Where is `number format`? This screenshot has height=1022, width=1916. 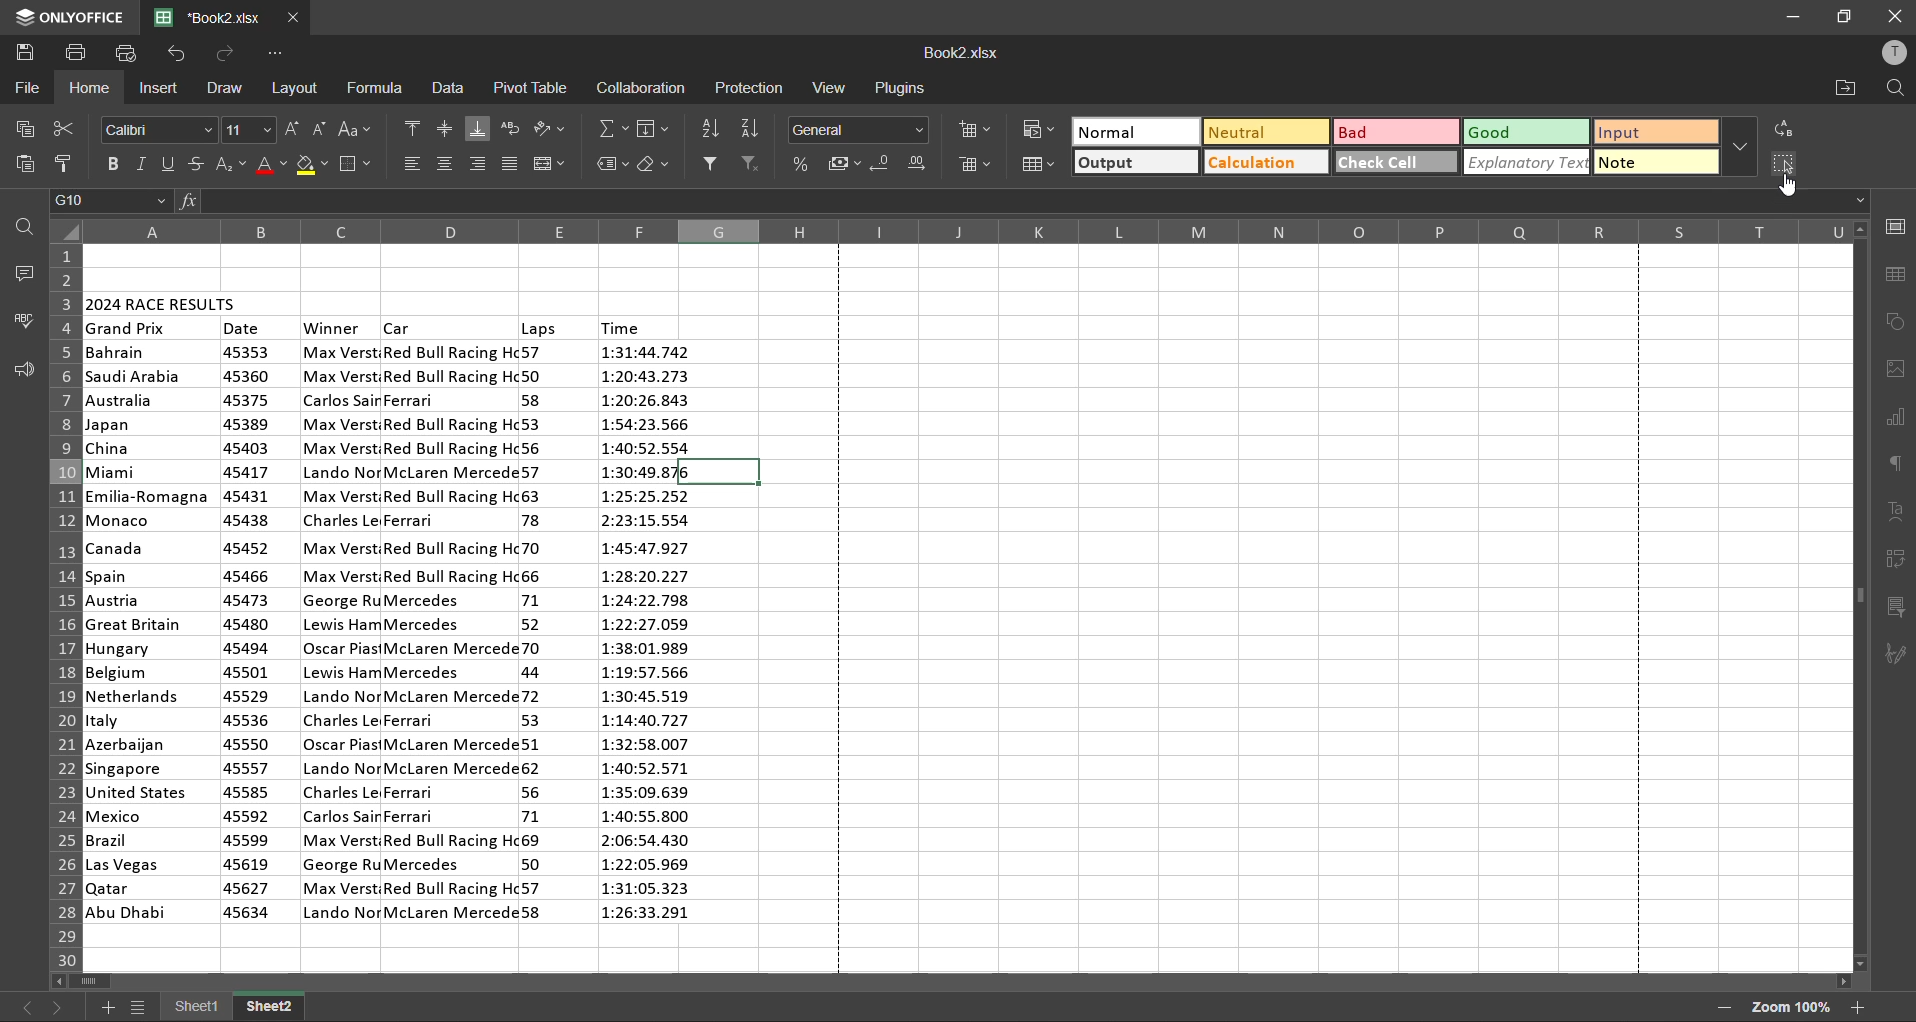
number format is located at coordinates (859, 130).